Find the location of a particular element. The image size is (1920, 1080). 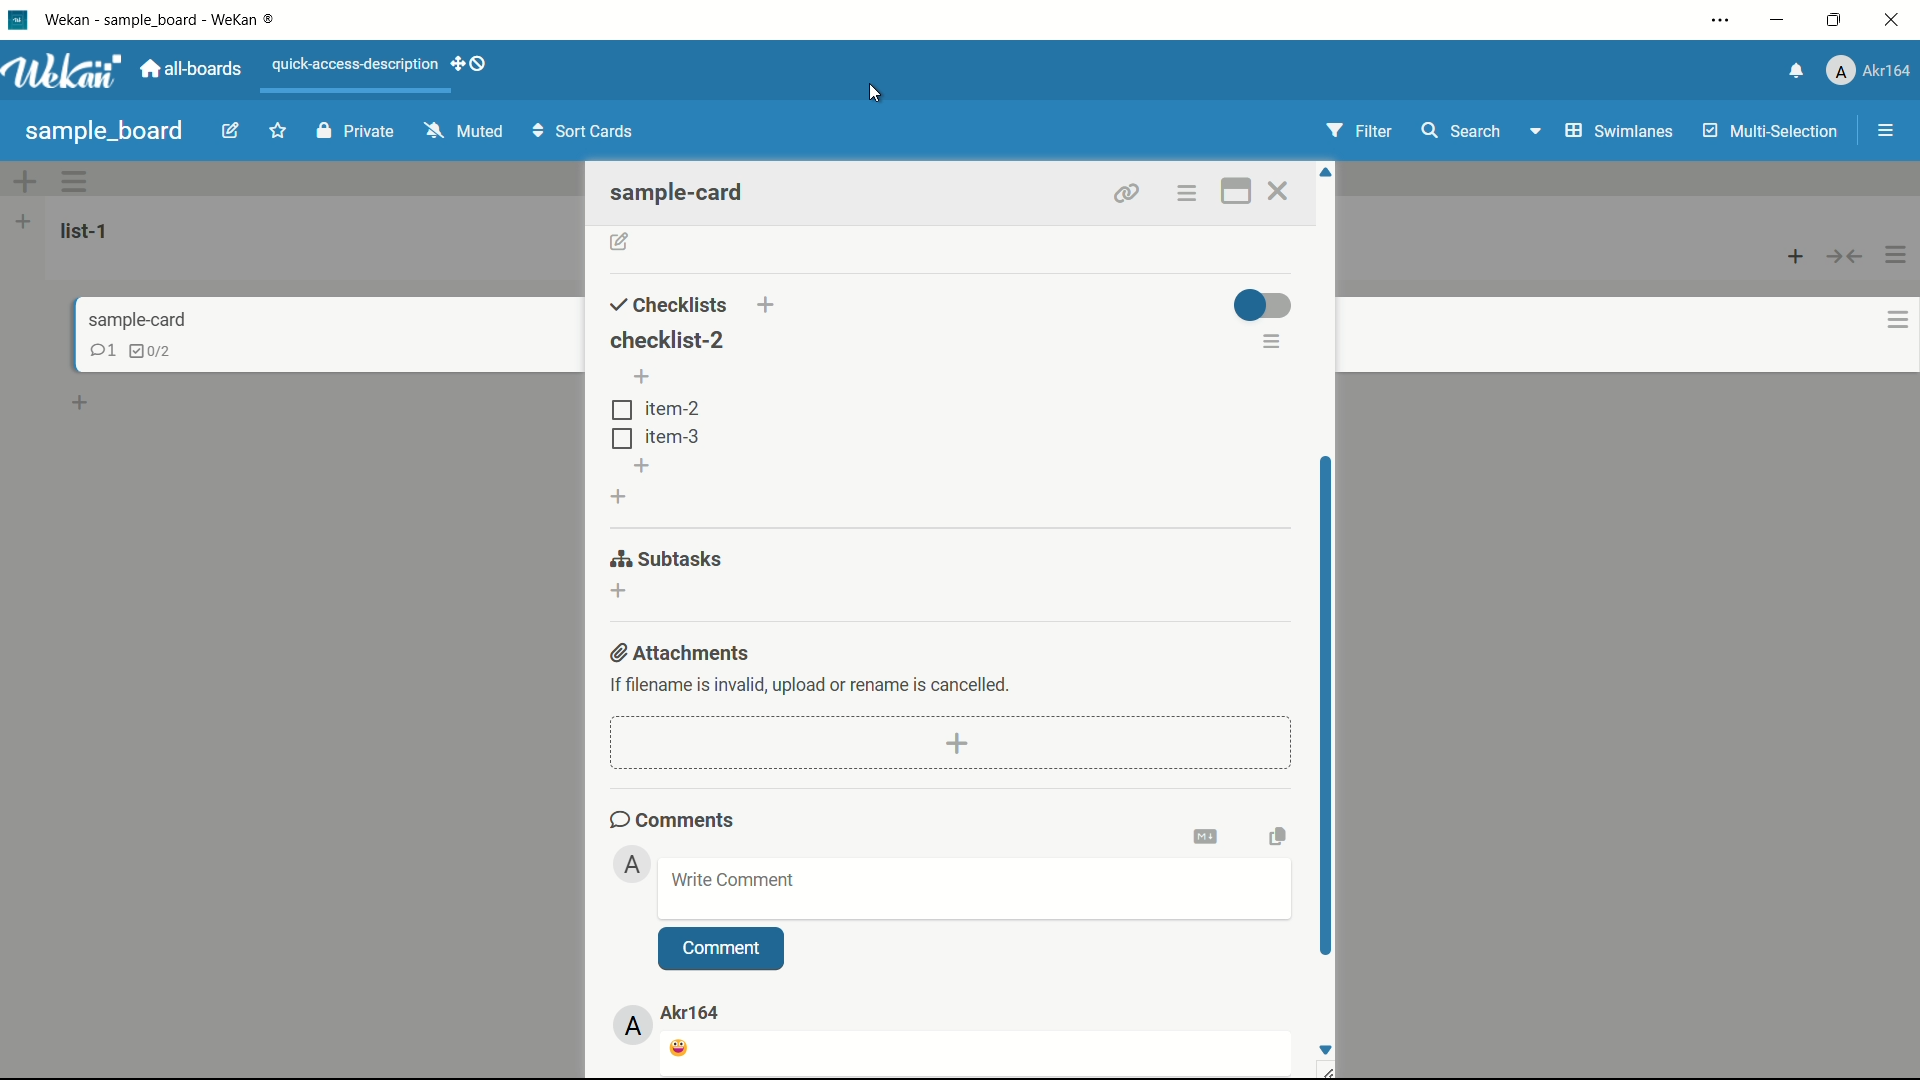

0/2 is located at coordinates (158, 351).